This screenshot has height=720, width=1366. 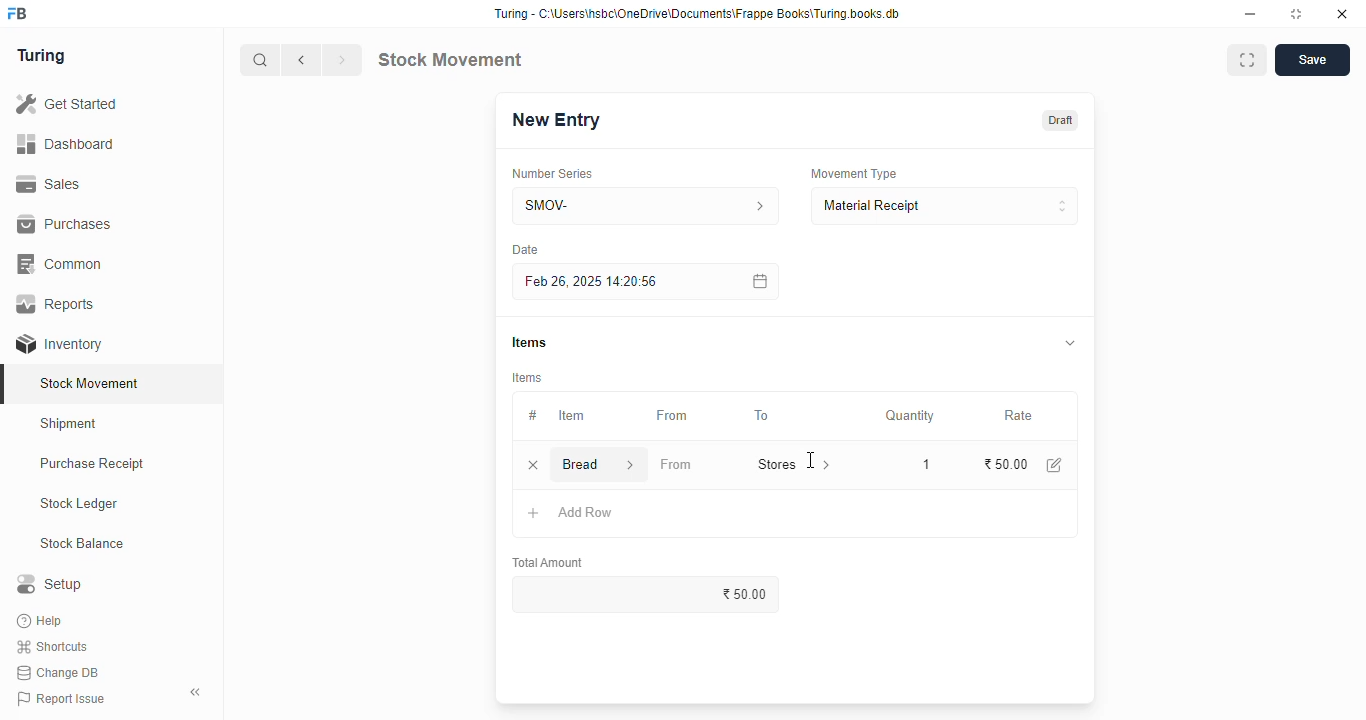 What do you see at coordinates (1250, 15) in the screenshot?
I see `minimize` at bounding box center [1250, 15].